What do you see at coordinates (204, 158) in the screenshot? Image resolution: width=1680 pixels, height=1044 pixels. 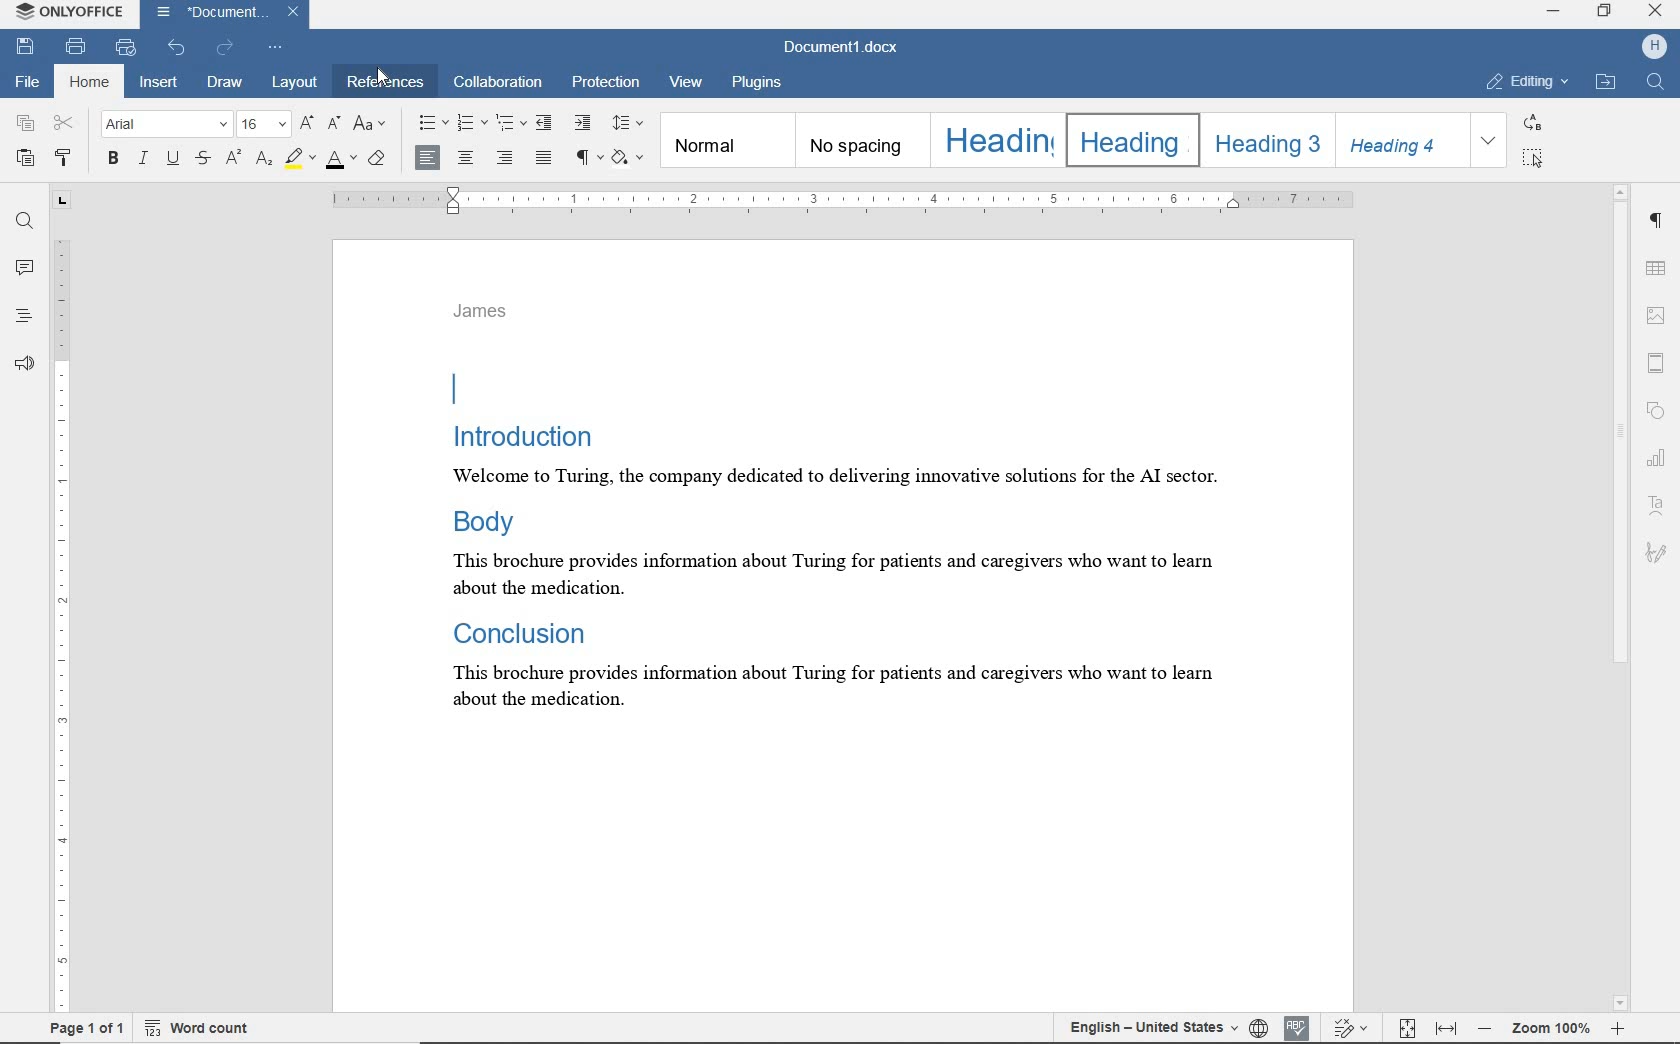 I see `strikethrough` at bounding box center [204, 158].